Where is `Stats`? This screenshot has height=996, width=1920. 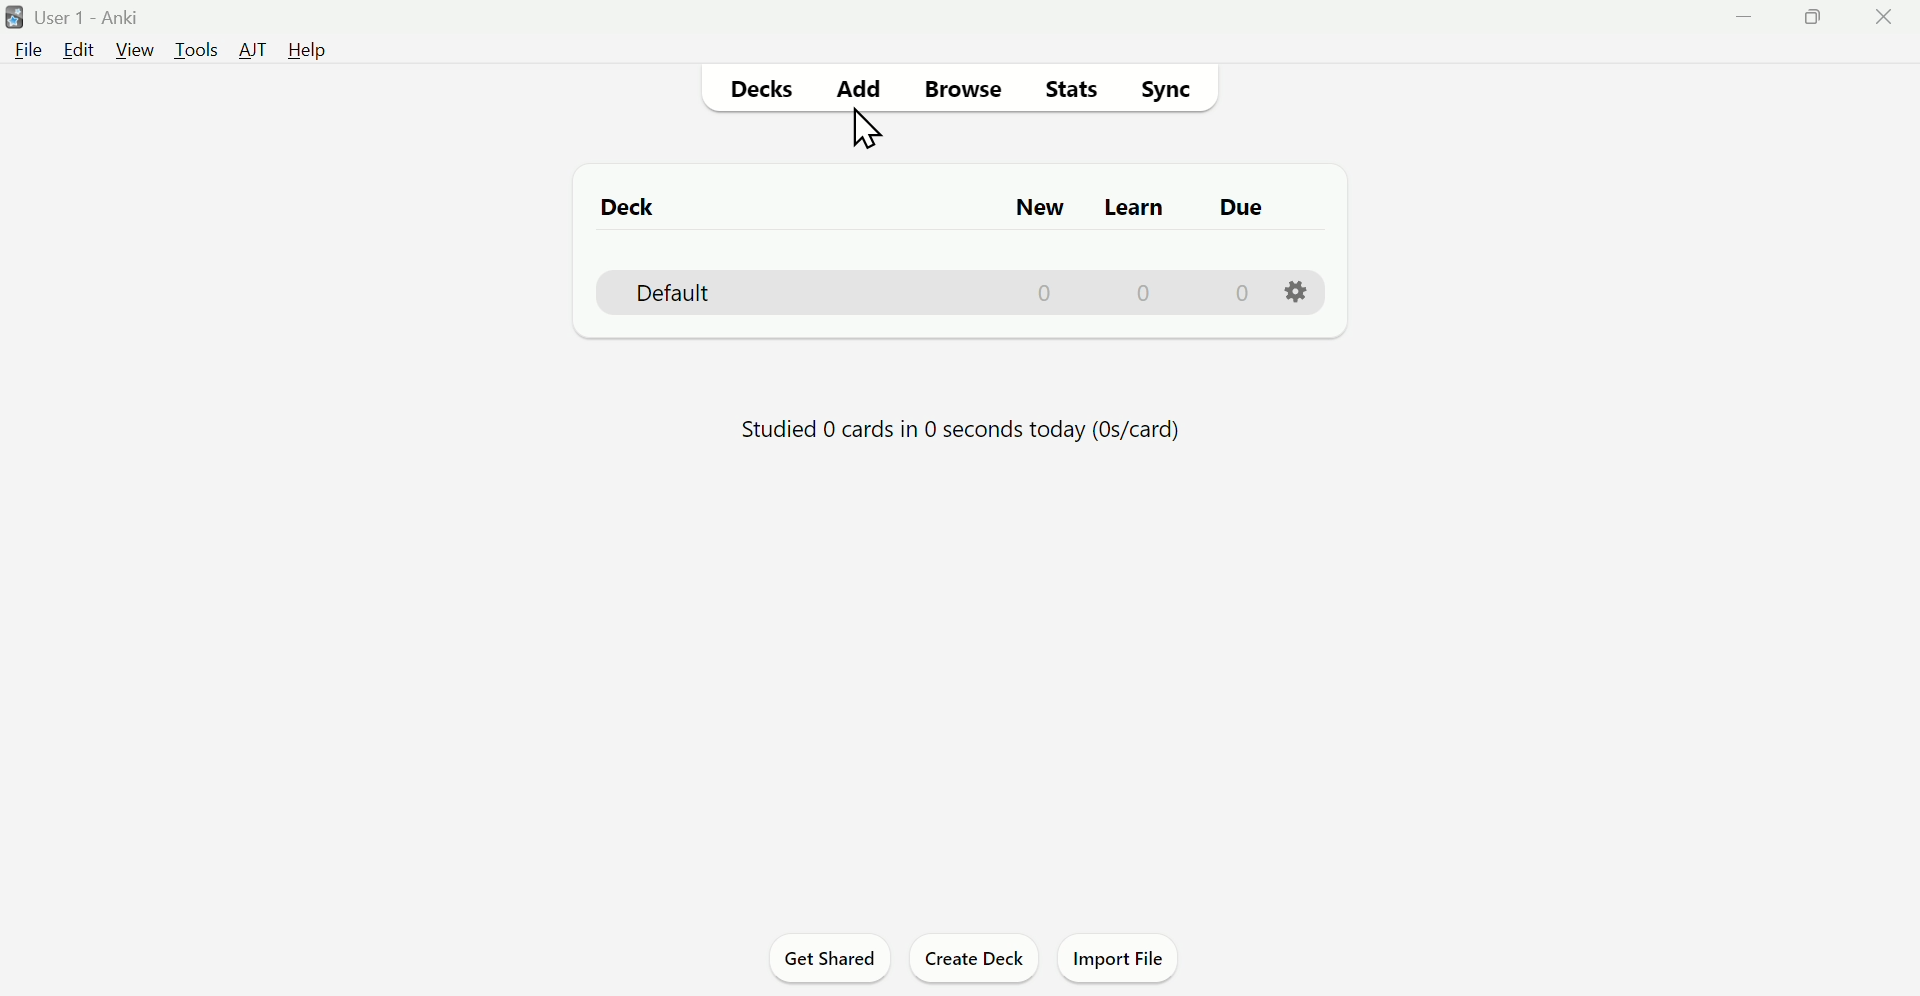
Stats is located at coordinates (1078, 92).